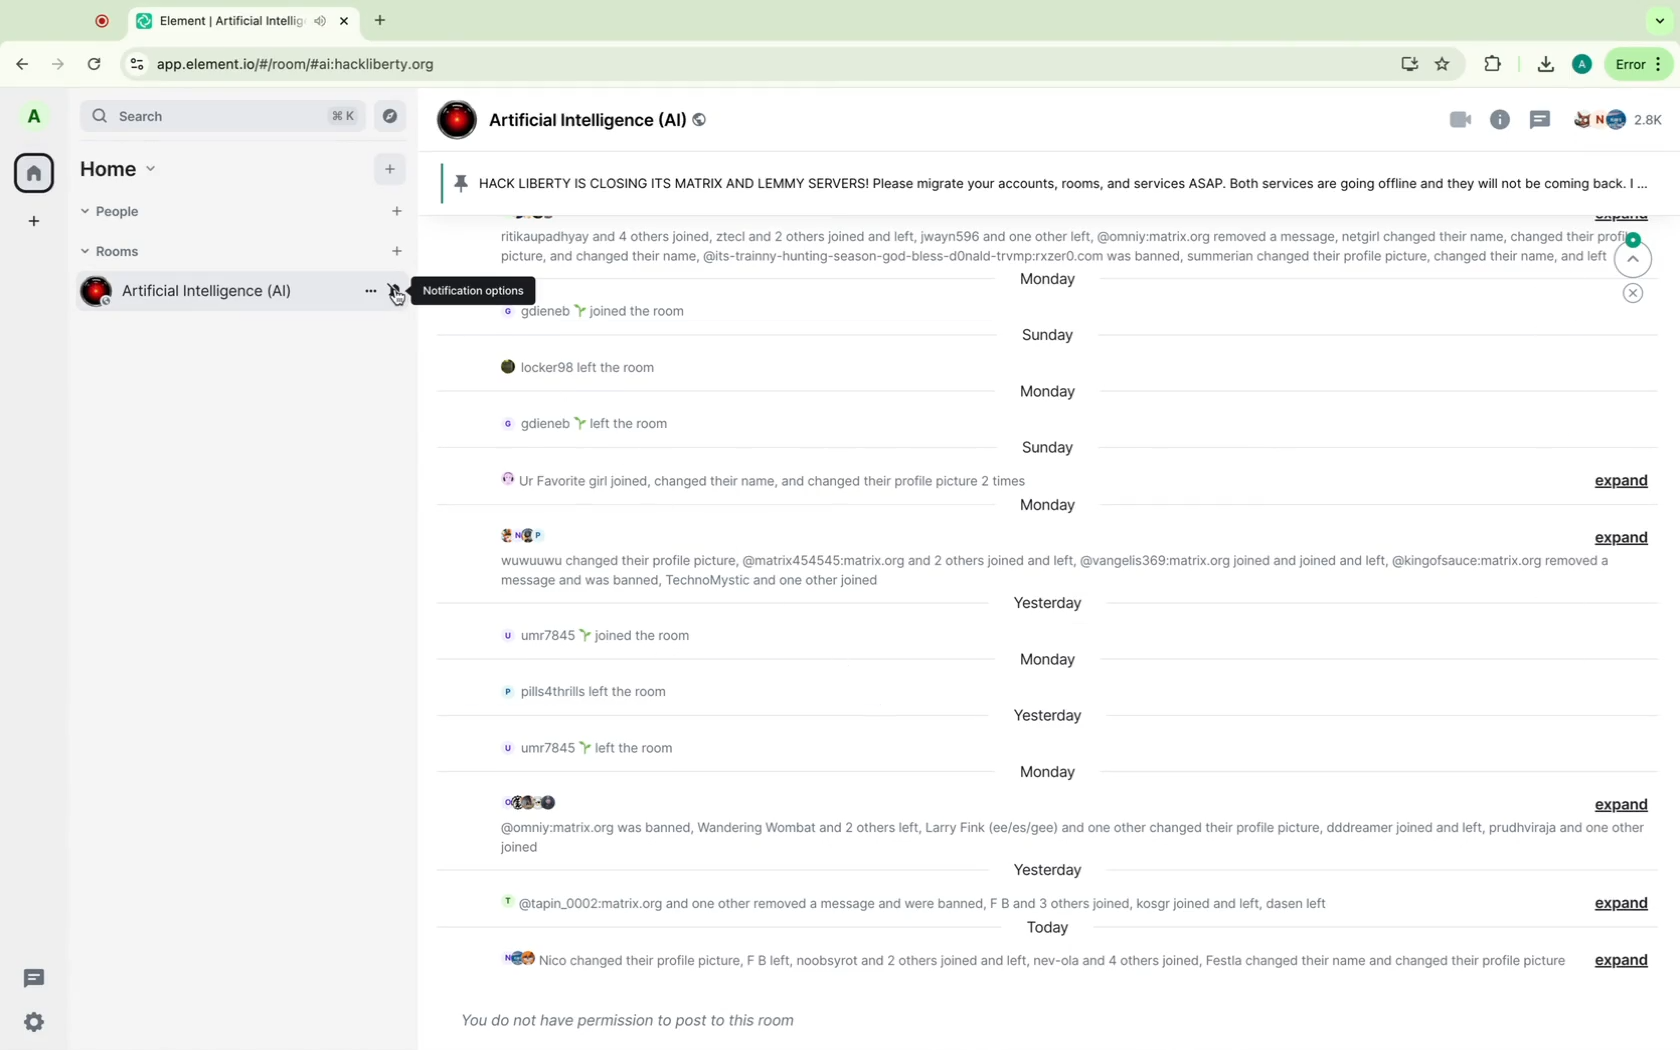  What do you see at coordinates (224, 118) in the screenshot?
I see `search` at bounding box center [224, 118].